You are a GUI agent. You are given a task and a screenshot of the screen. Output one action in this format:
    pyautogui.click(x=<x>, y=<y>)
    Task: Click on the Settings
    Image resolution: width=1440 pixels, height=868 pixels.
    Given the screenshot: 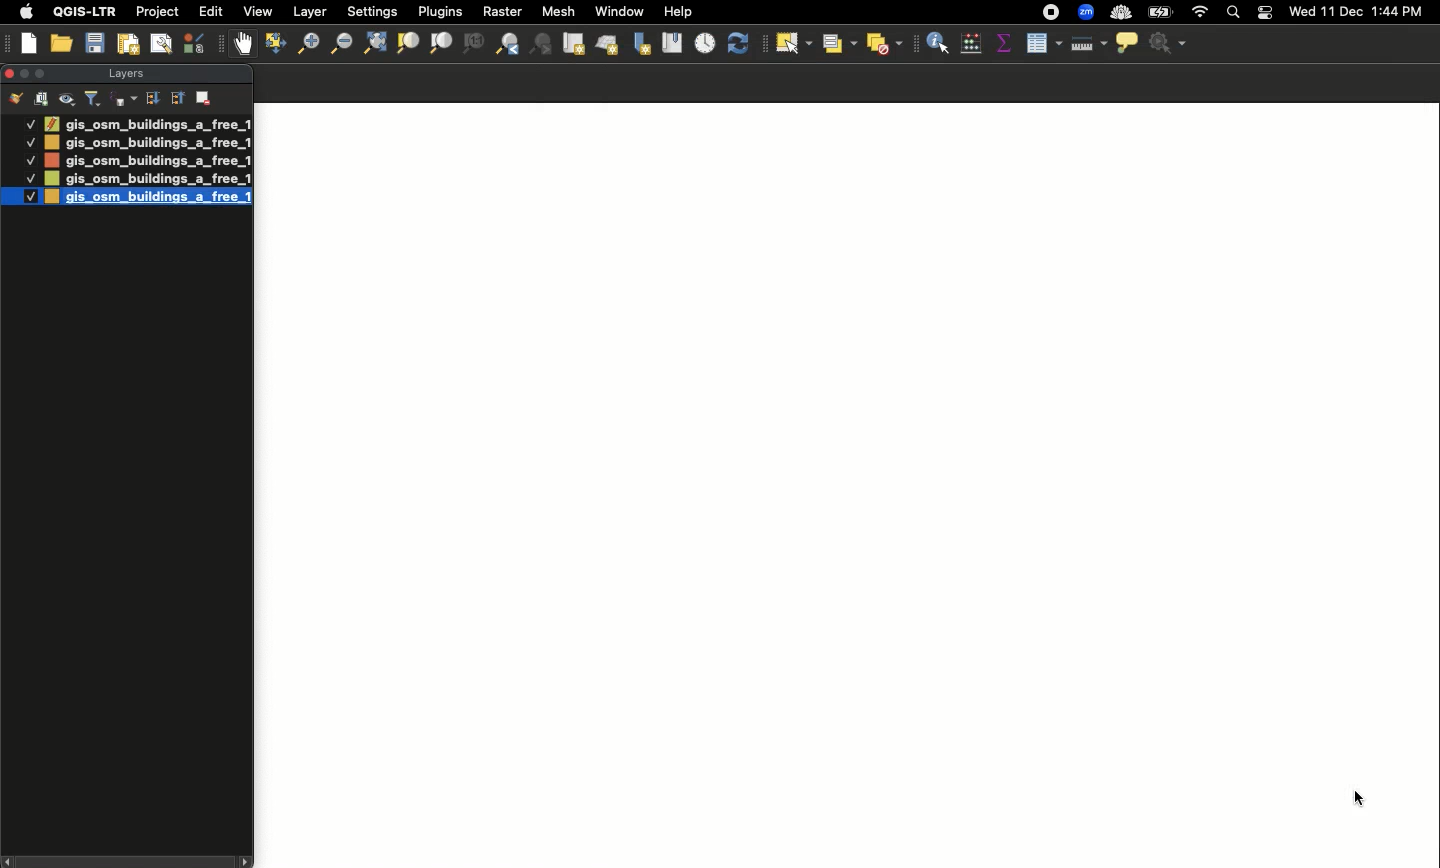 What is the action you would take?
    pyautogui.click(x=1170, y=44)
    